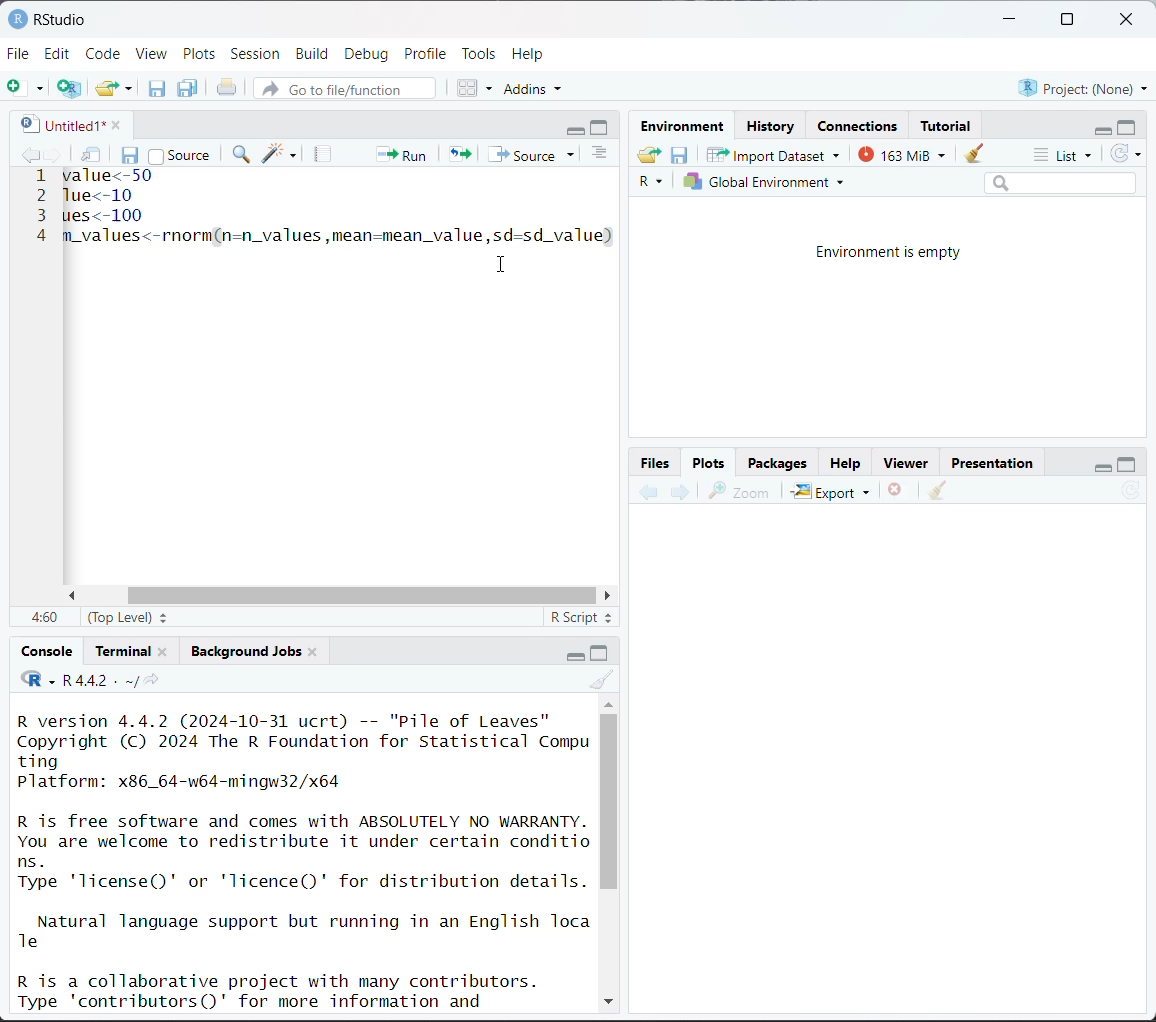 Image resolution: width=1156 pixels, height=1022 pixels. What do you see at coordinates (111, 123) in the screenshot?
I see `close` at bounding box center [111, 123].